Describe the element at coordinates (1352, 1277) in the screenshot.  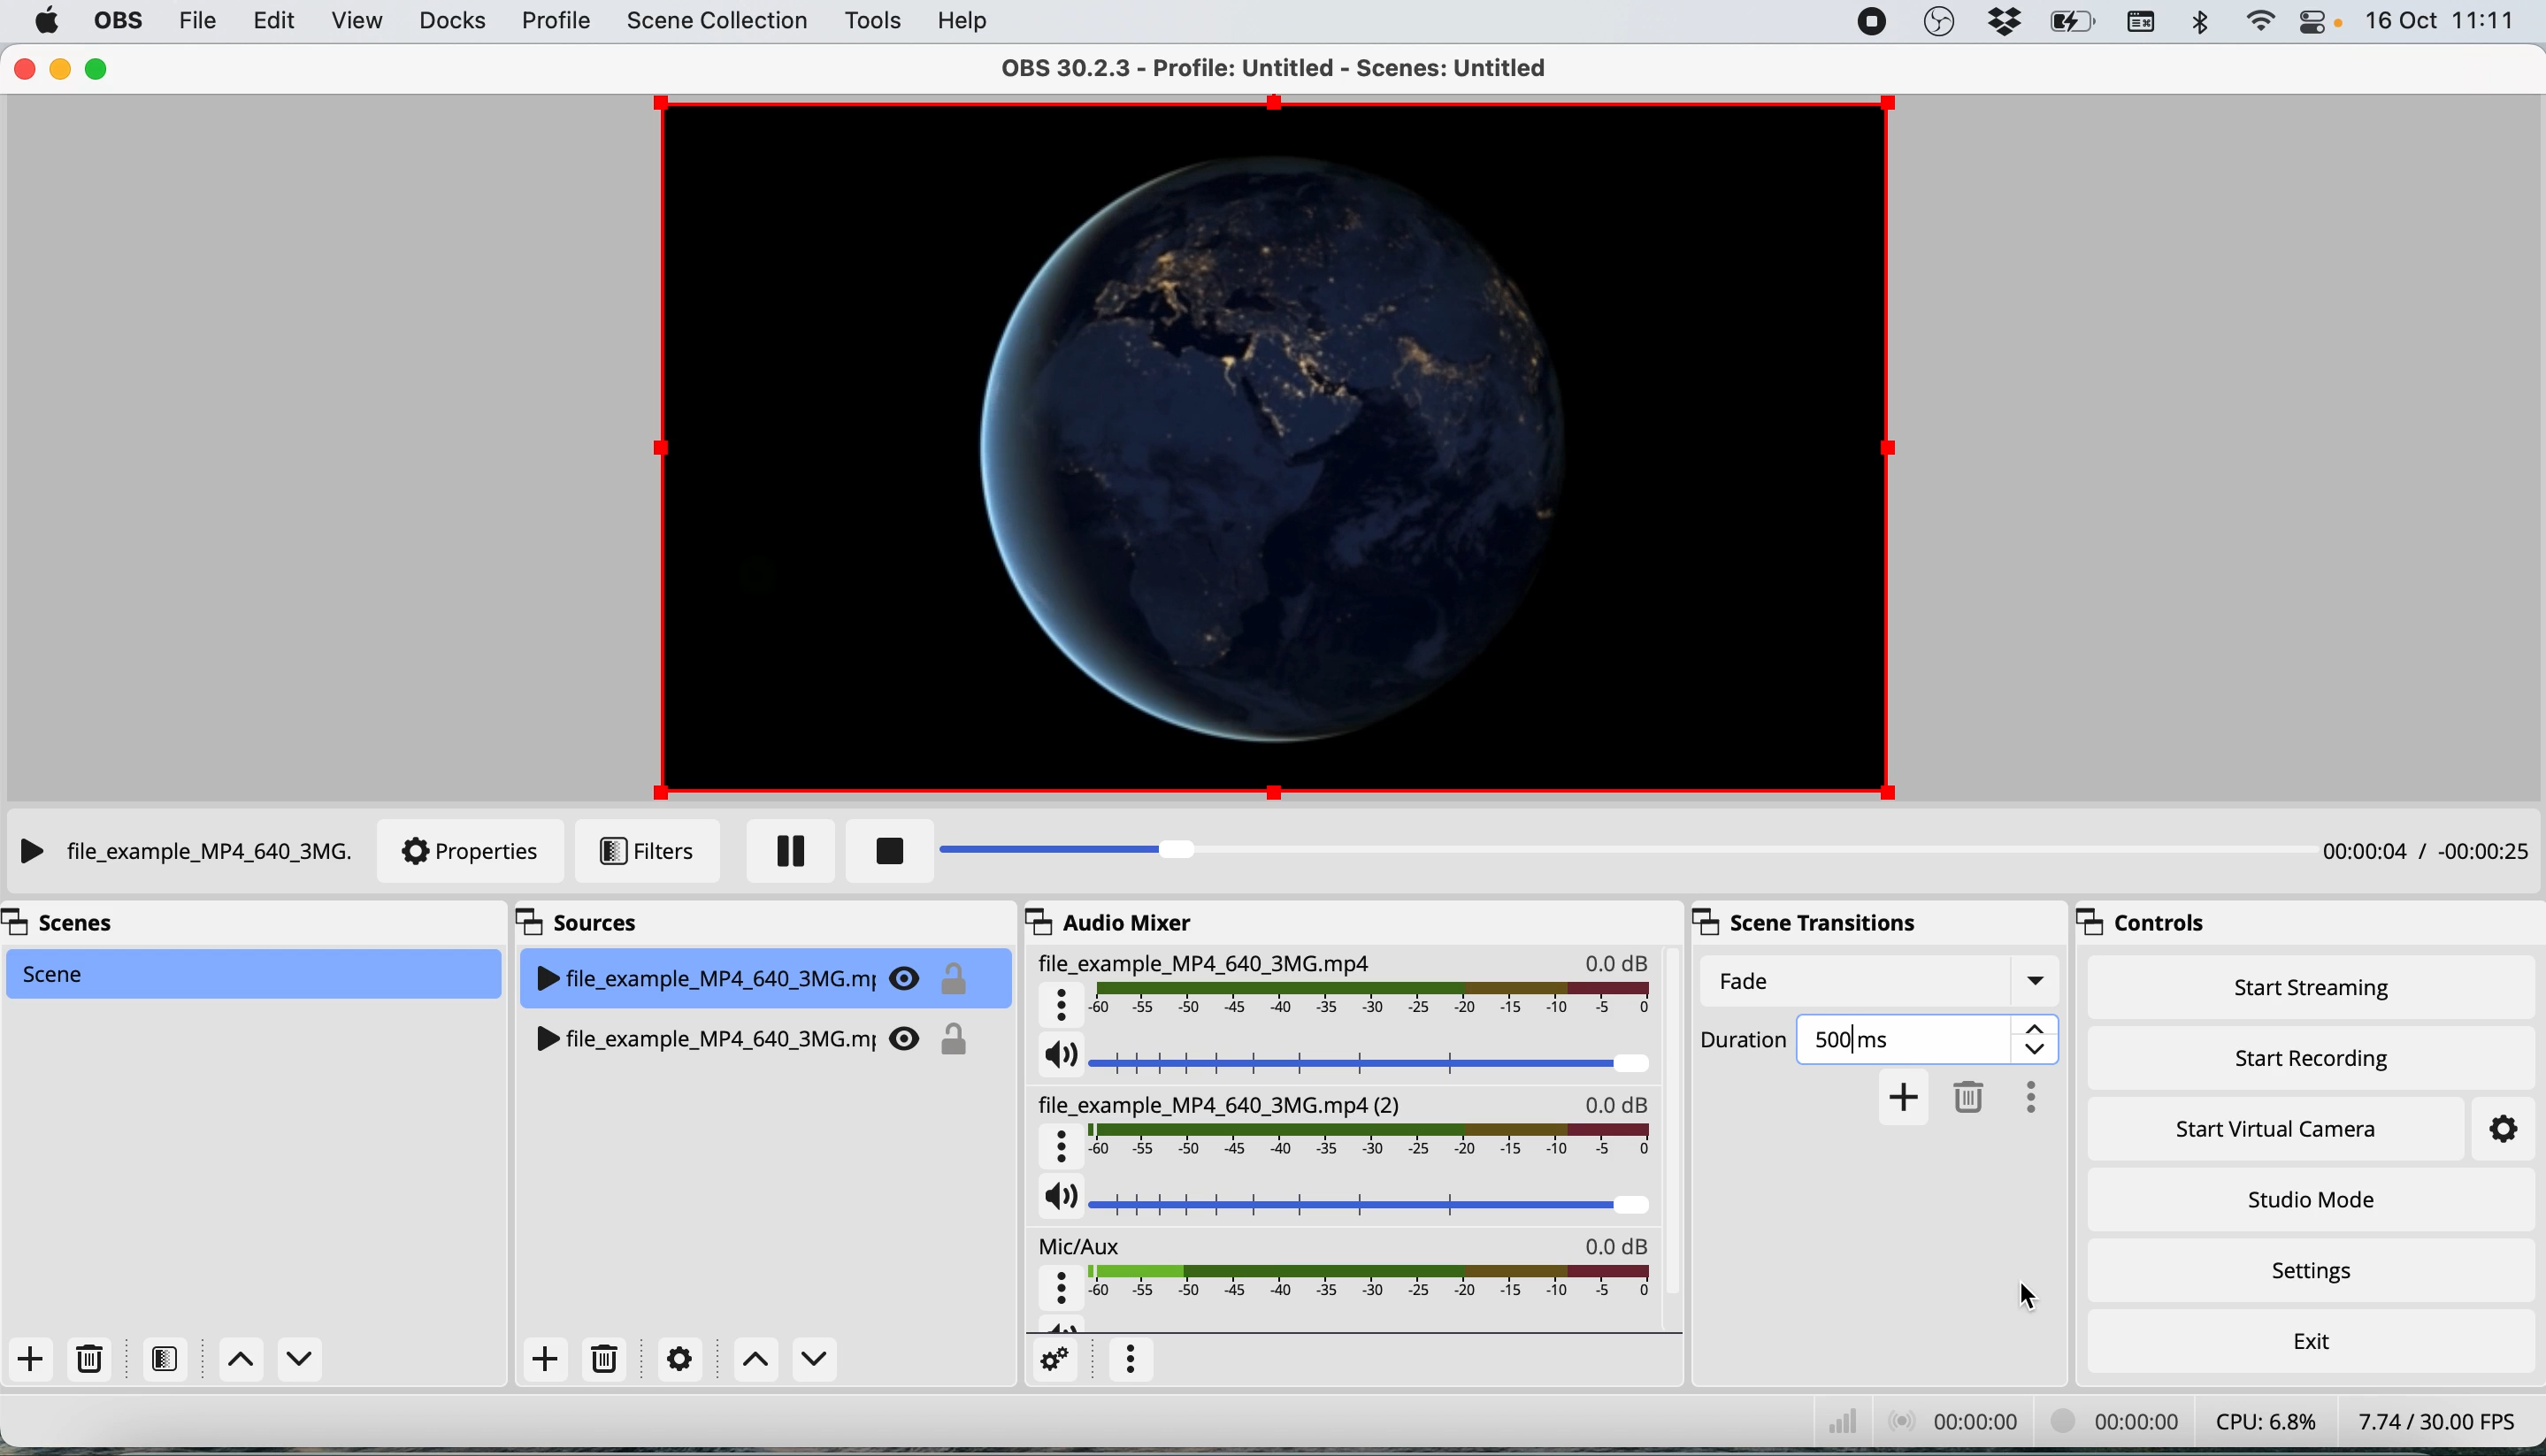
I see `mic aux audio` at that location.